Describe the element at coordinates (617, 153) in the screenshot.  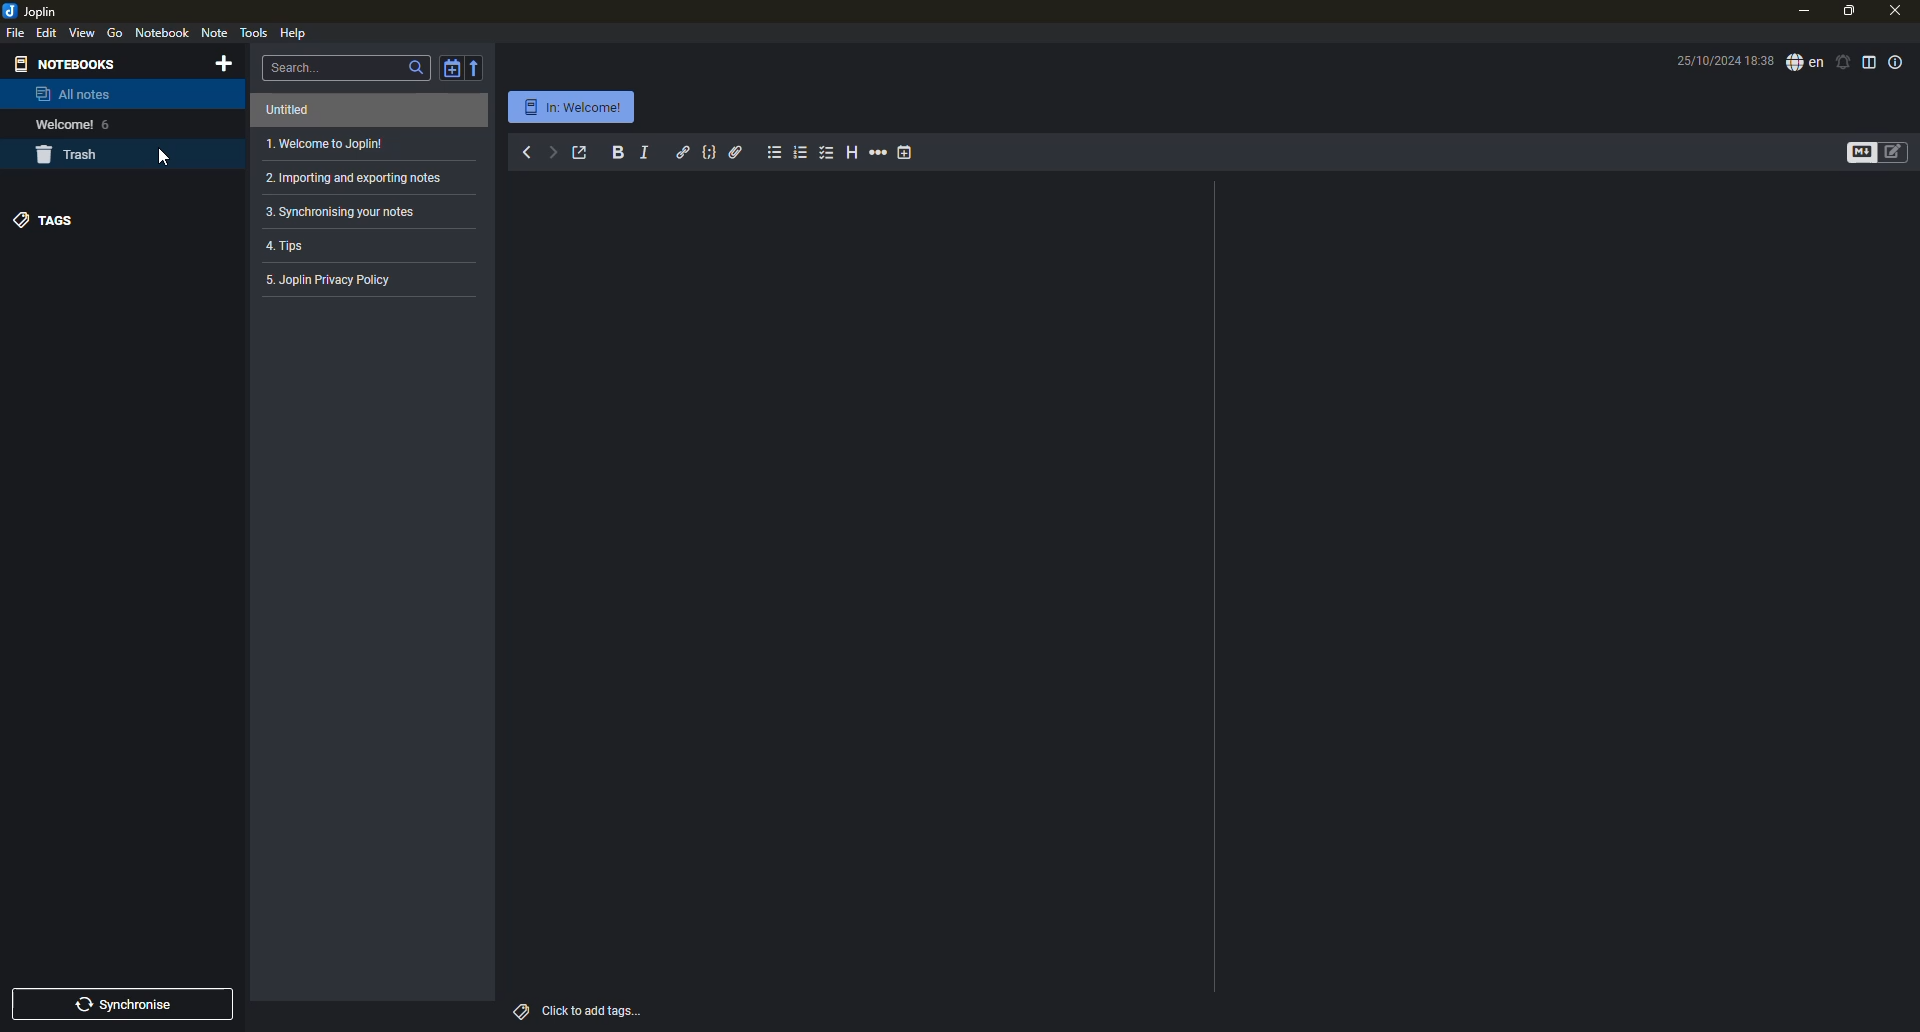
I see `bold` at that location.